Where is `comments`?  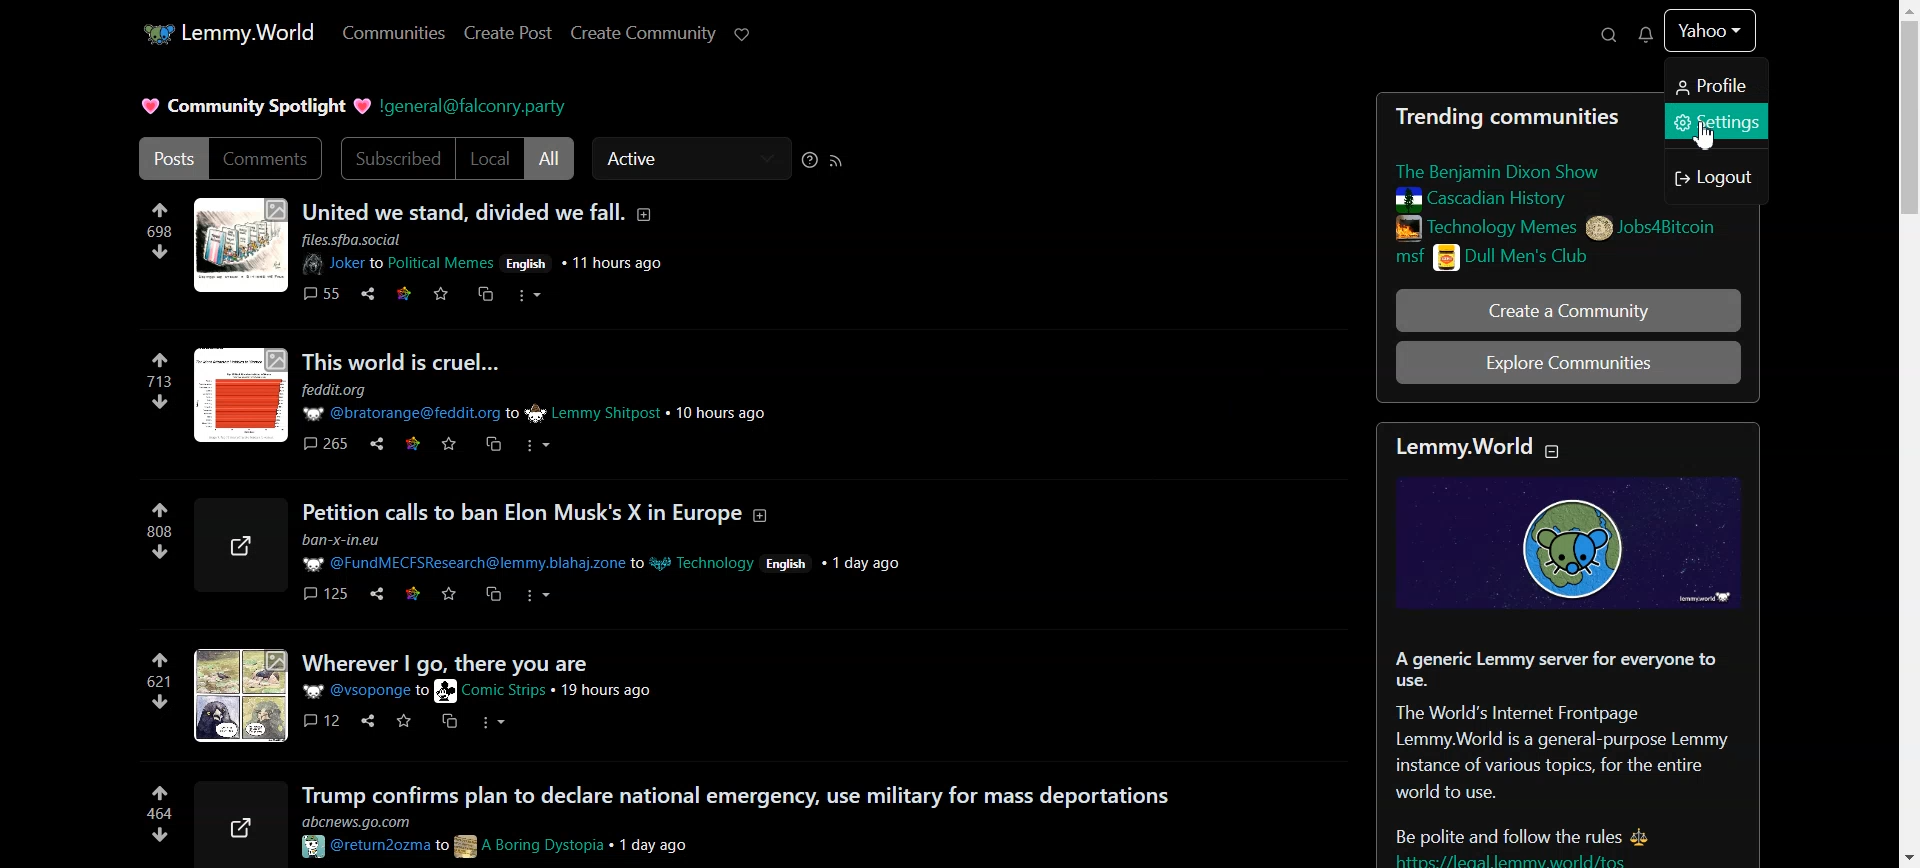
comments is located at coordinates (315, 293).